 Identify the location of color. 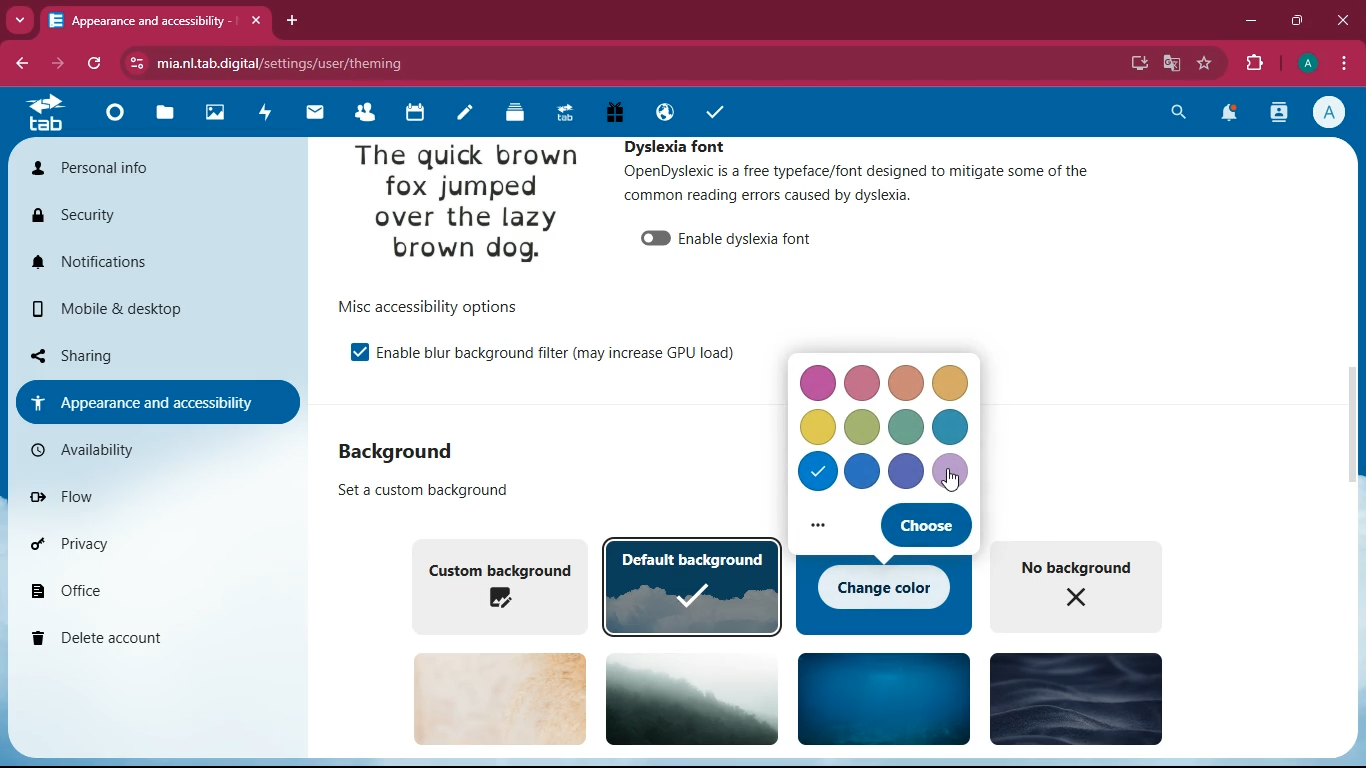
(863, 471).